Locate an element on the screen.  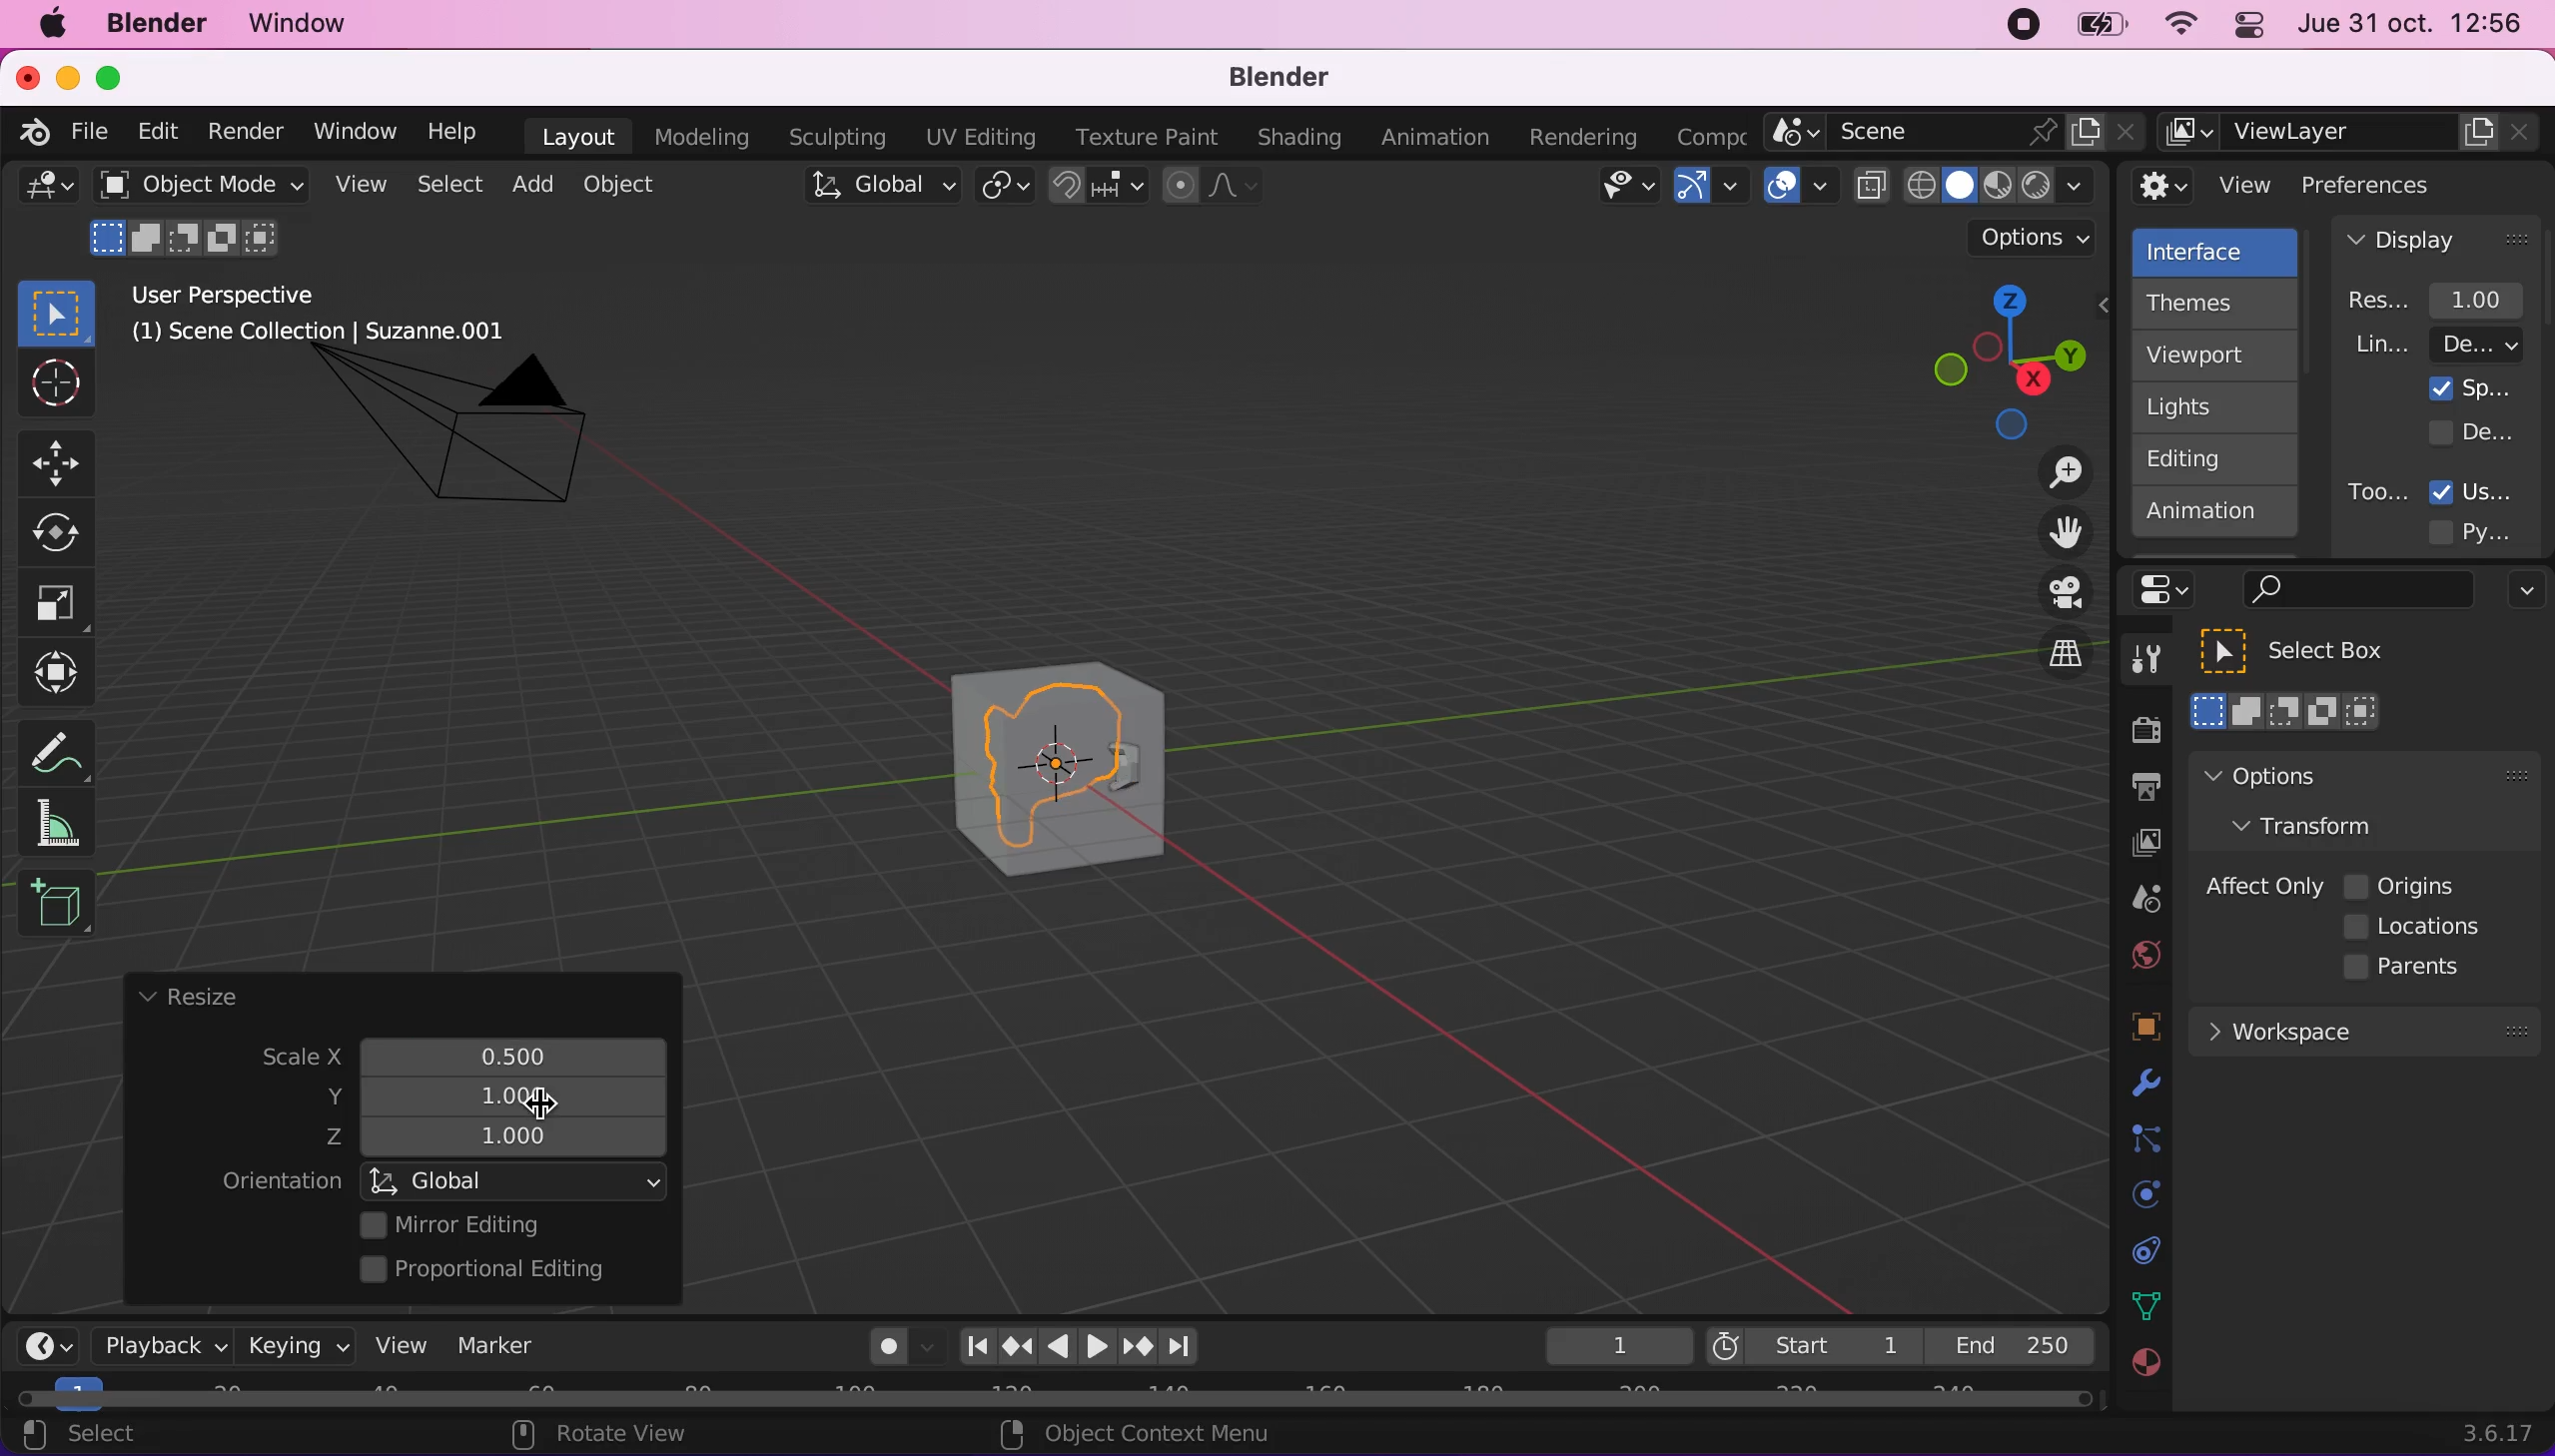
editor type is located at coordinates (40, 1330).